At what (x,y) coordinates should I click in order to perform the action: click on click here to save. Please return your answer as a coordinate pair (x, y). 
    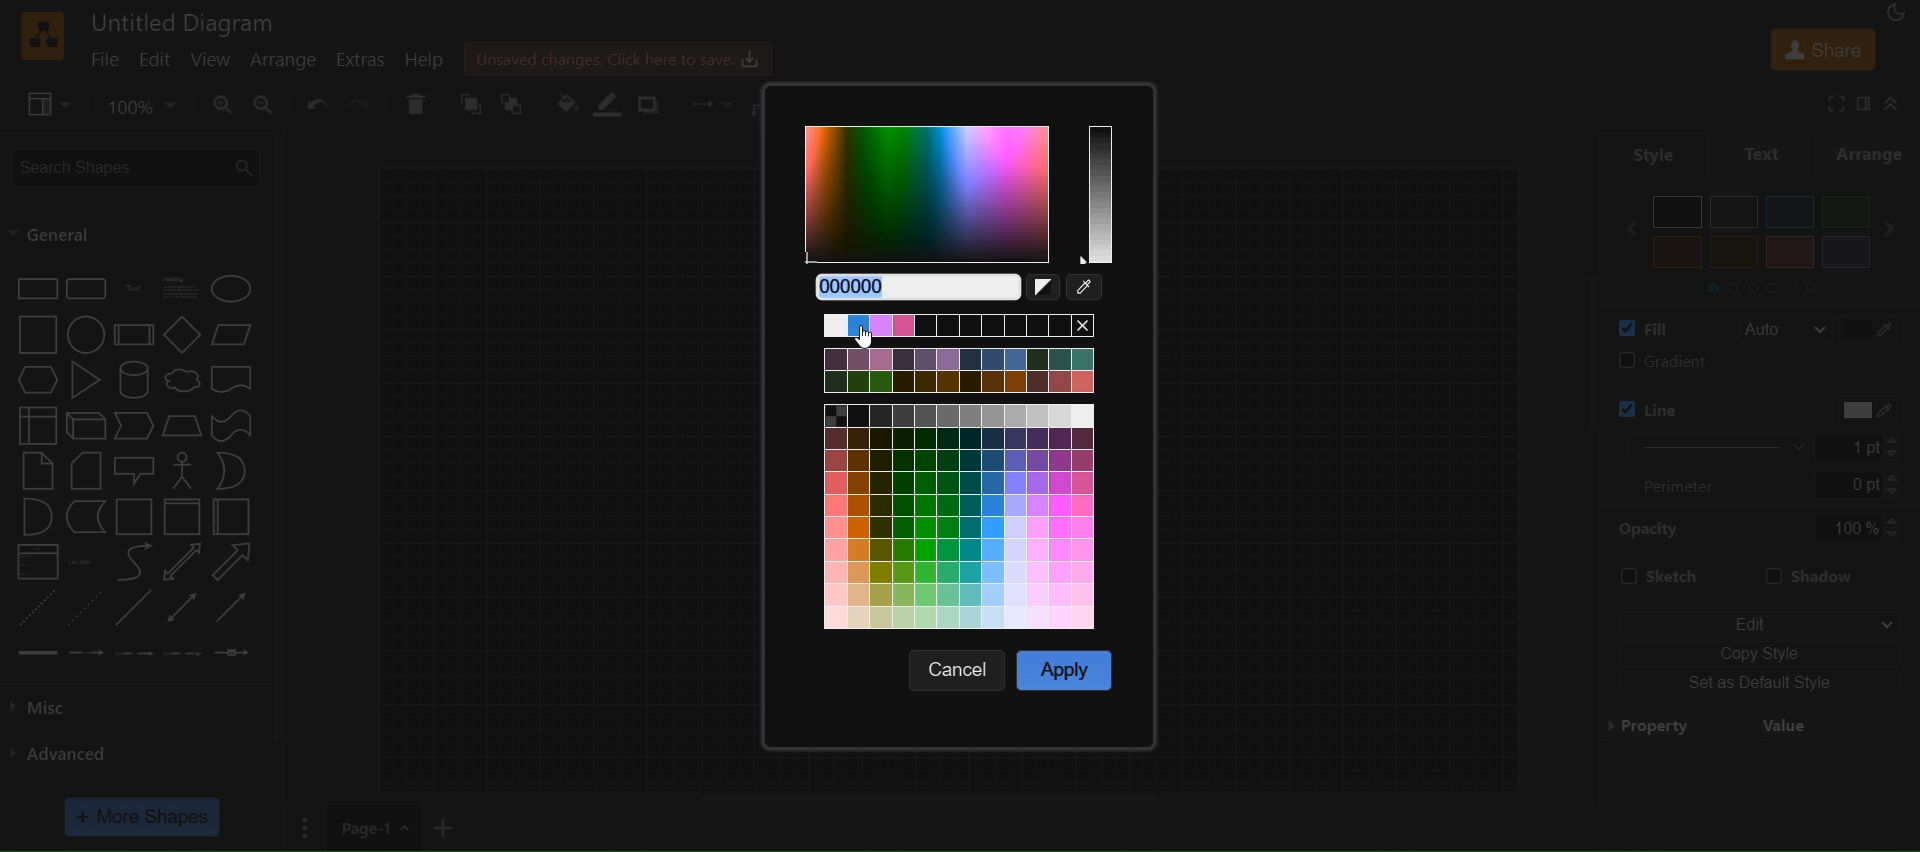
    Looking at the image, I should click on (620, 57).